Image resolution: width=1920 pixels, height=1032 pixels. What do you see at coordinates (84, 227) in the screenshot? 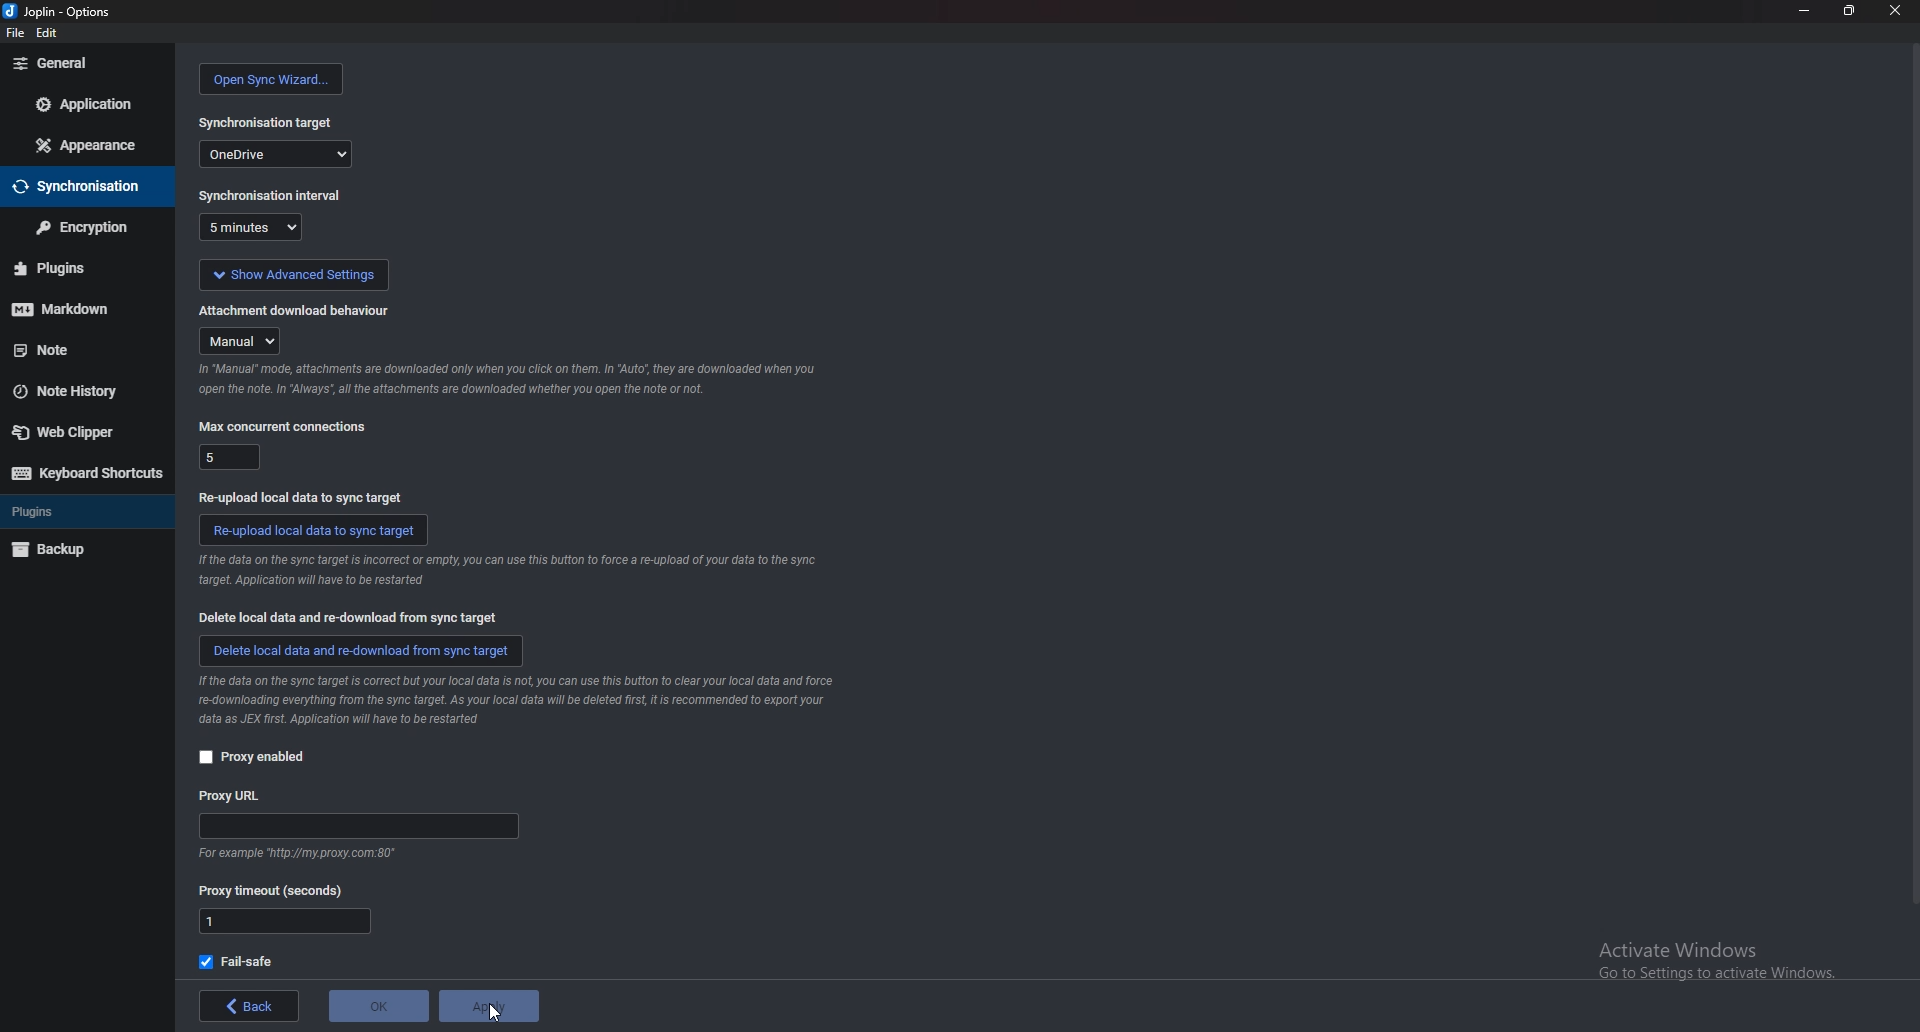
I see `encryption` at bounding box center [84, 227].